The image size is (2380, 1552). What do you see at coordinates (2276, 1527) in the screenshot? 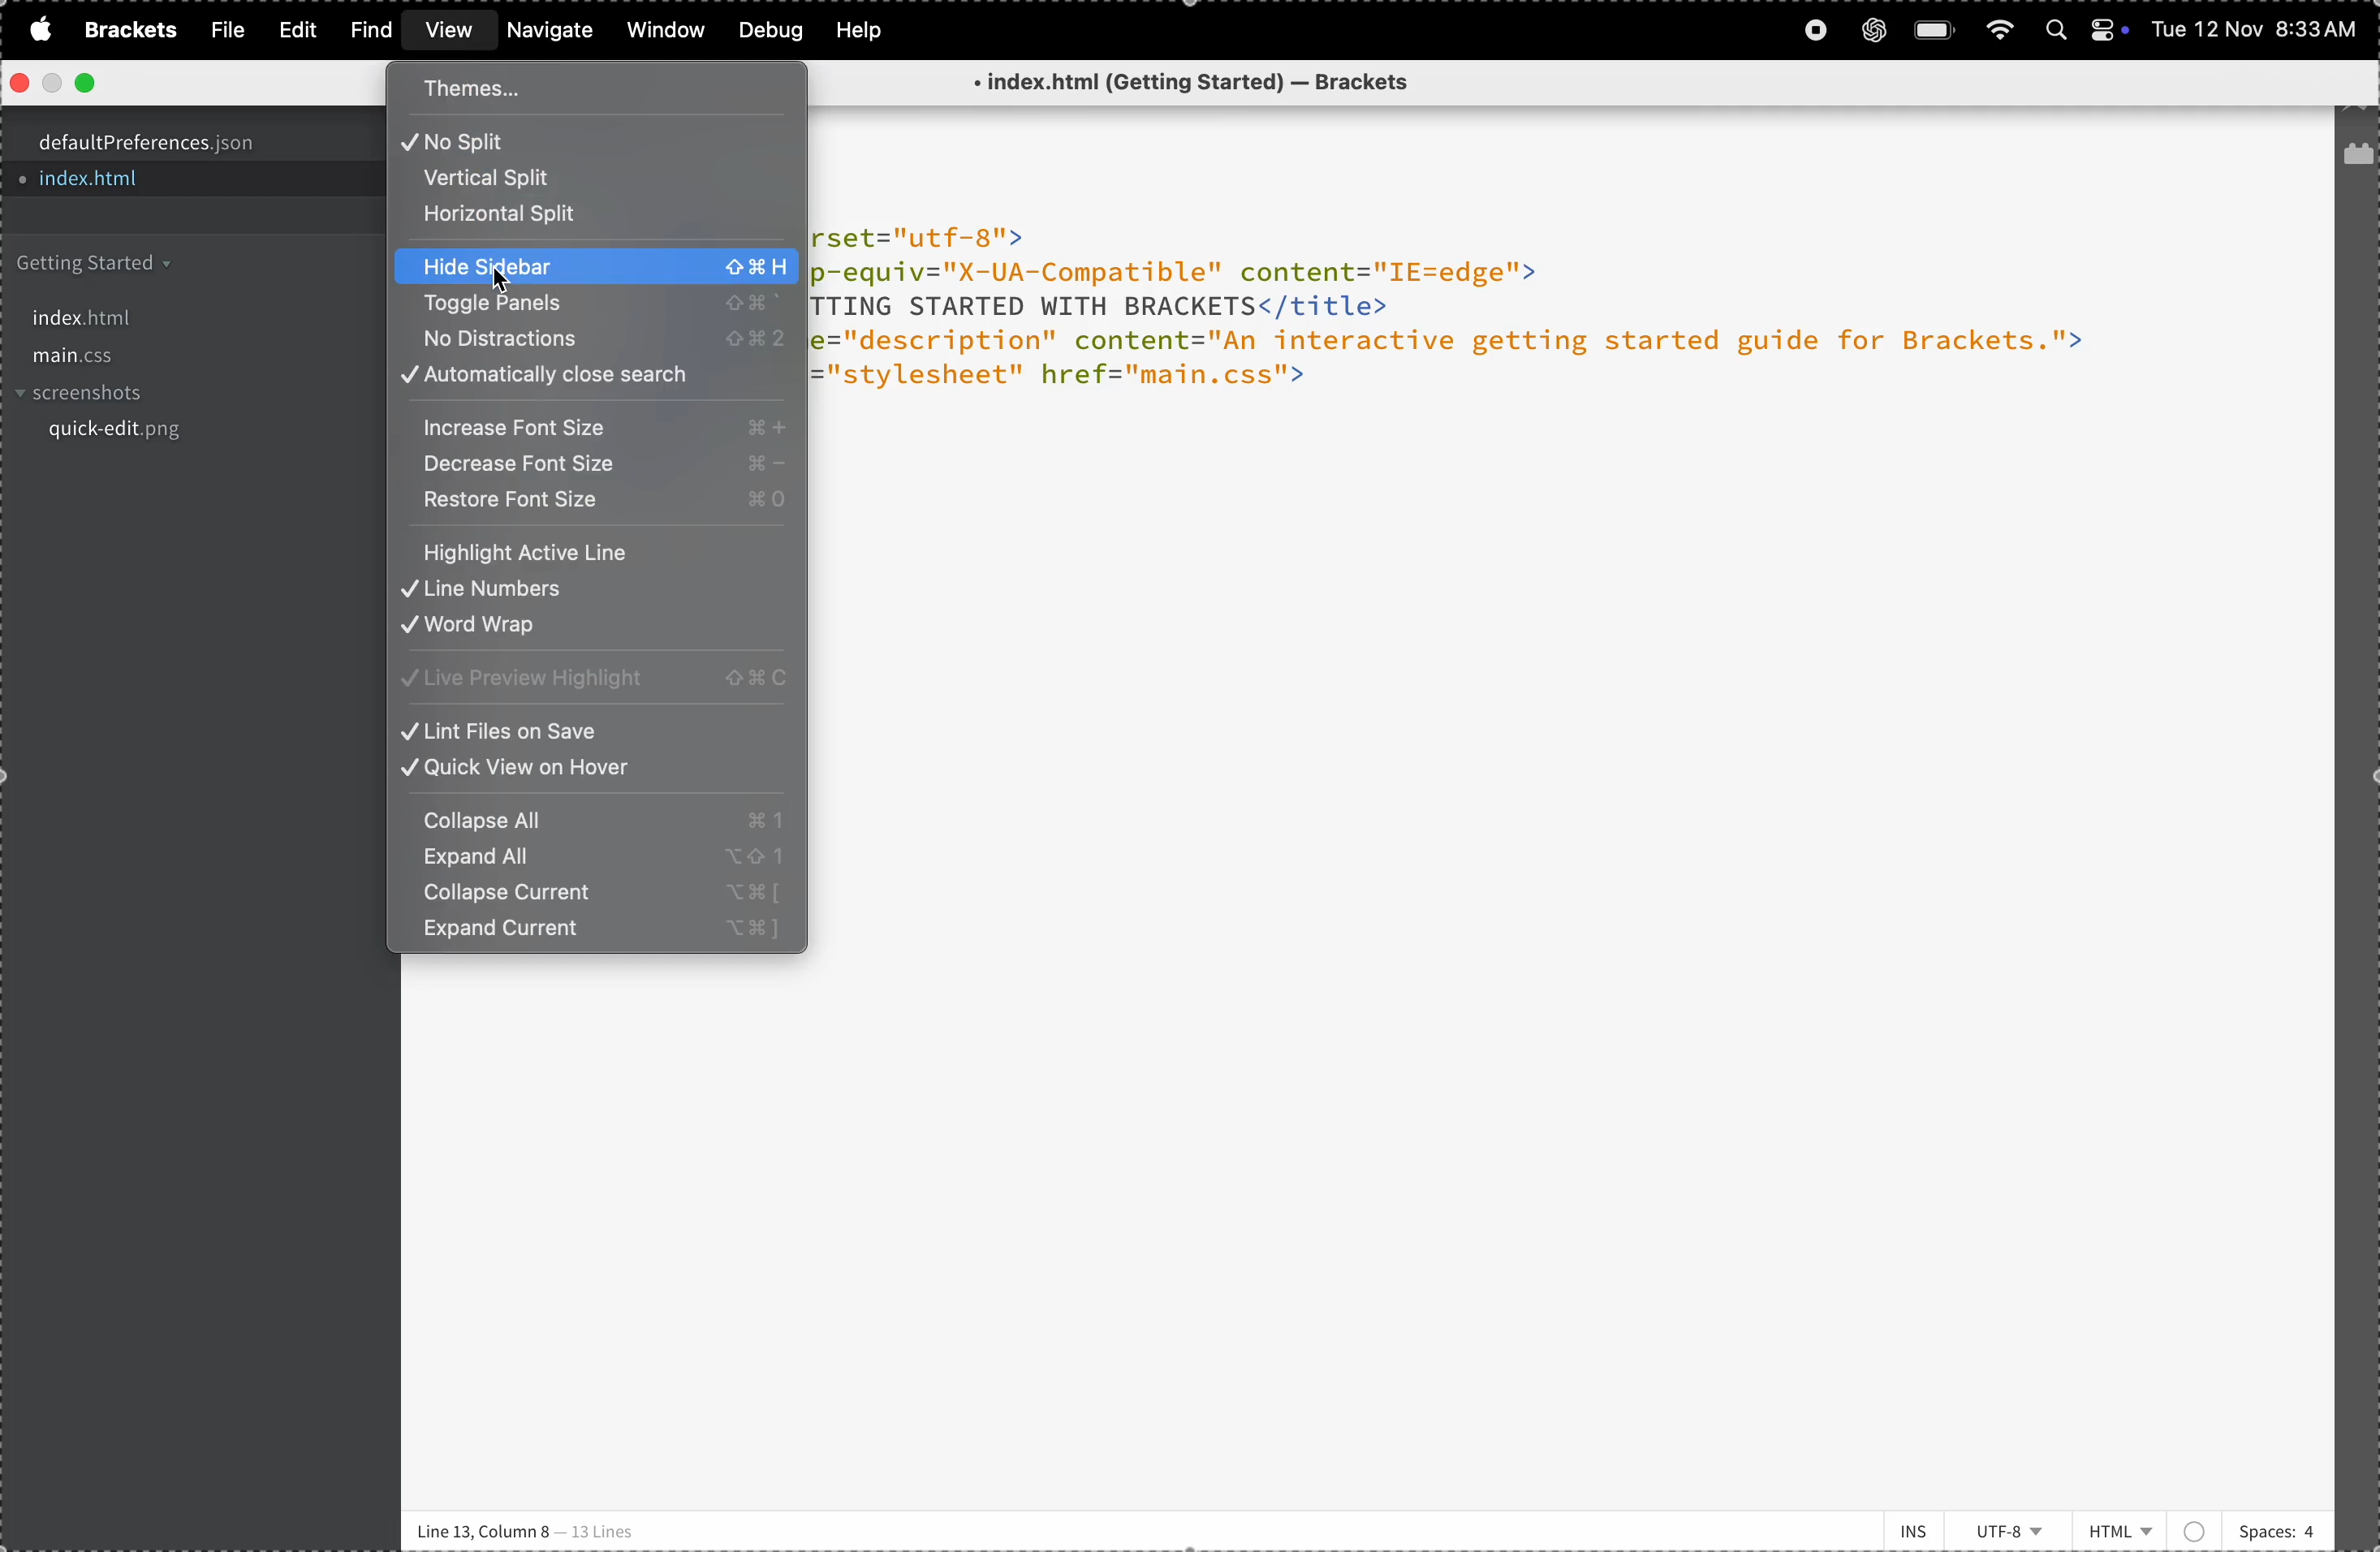
I see `space 4` at bounding box center [2276, 1527].